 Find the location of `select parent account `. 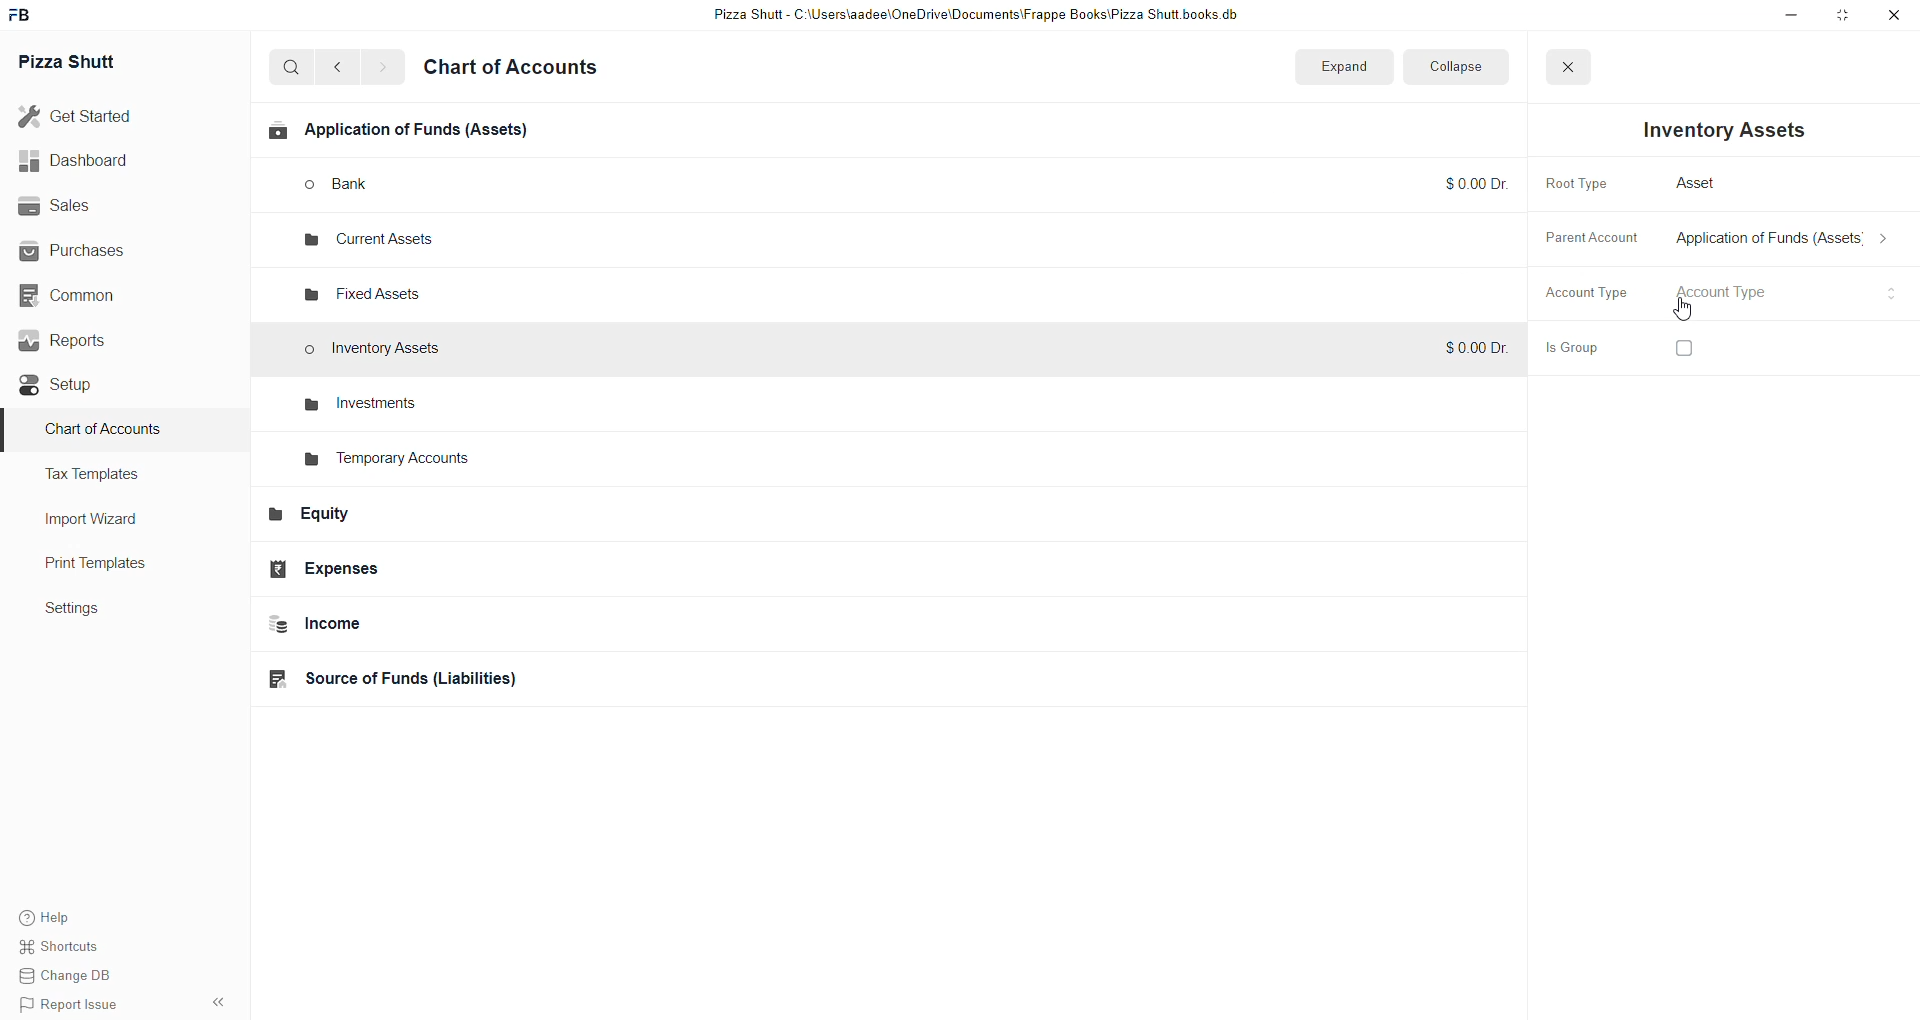

select parent account  is located at coordinates (1775, 242).